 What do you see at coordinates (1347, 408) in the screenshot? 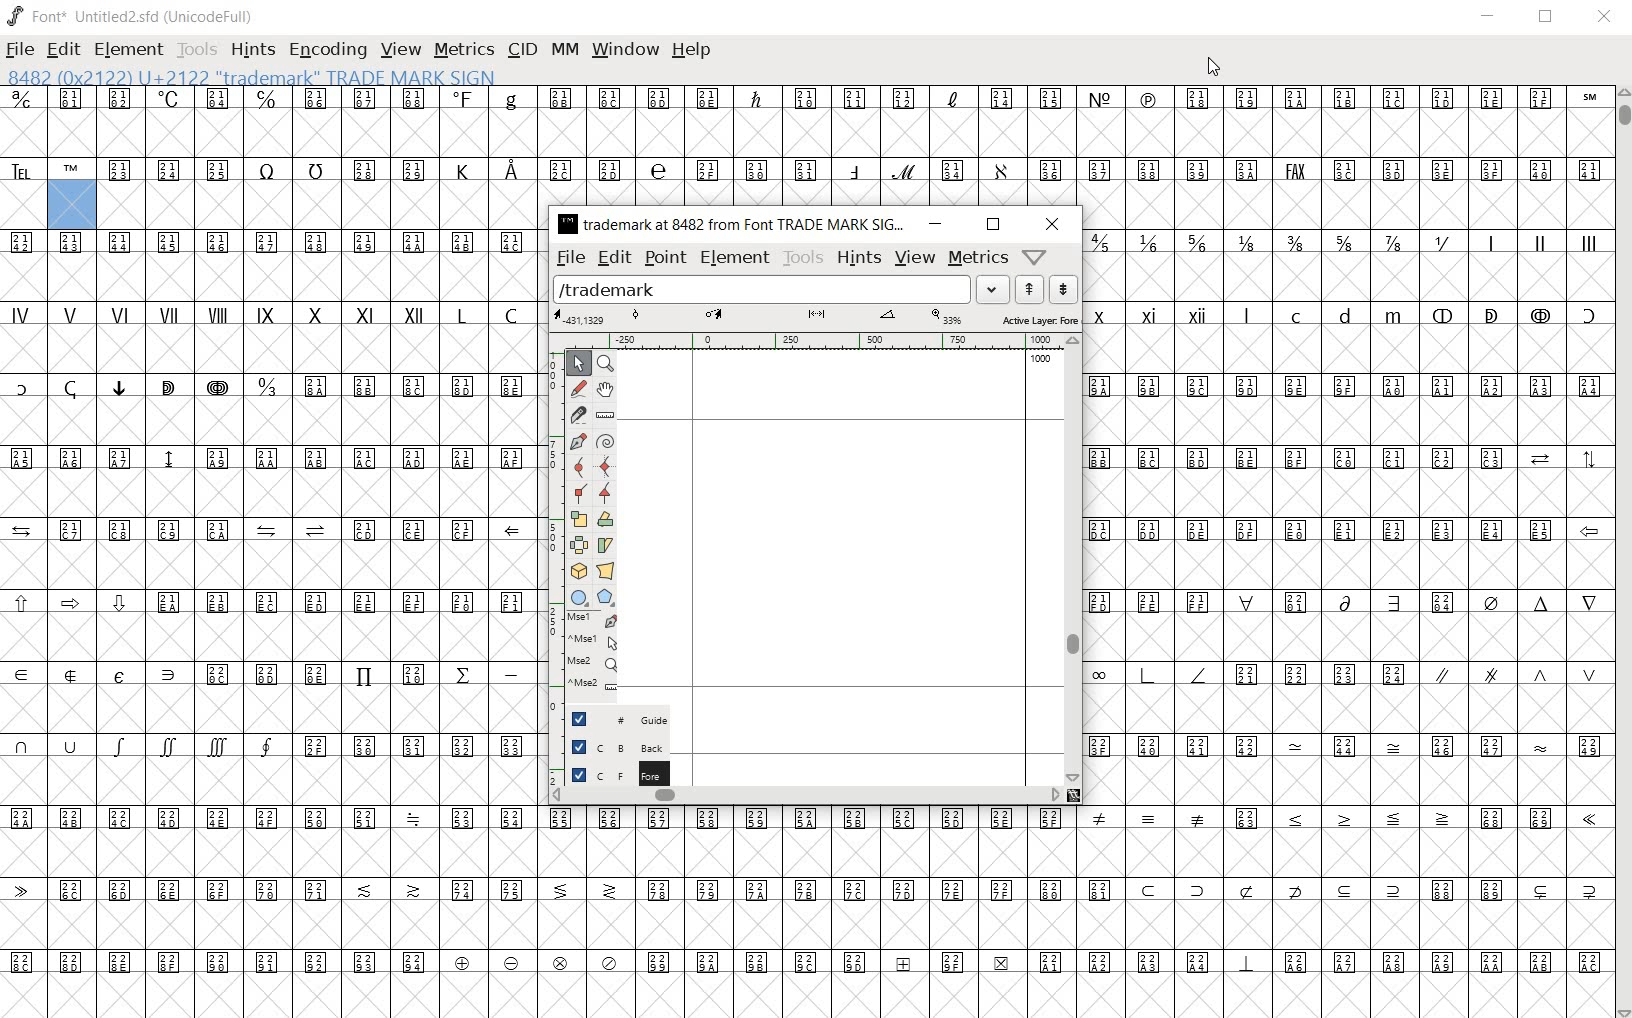
I see `symbols` at bounding box center [1347, 408].